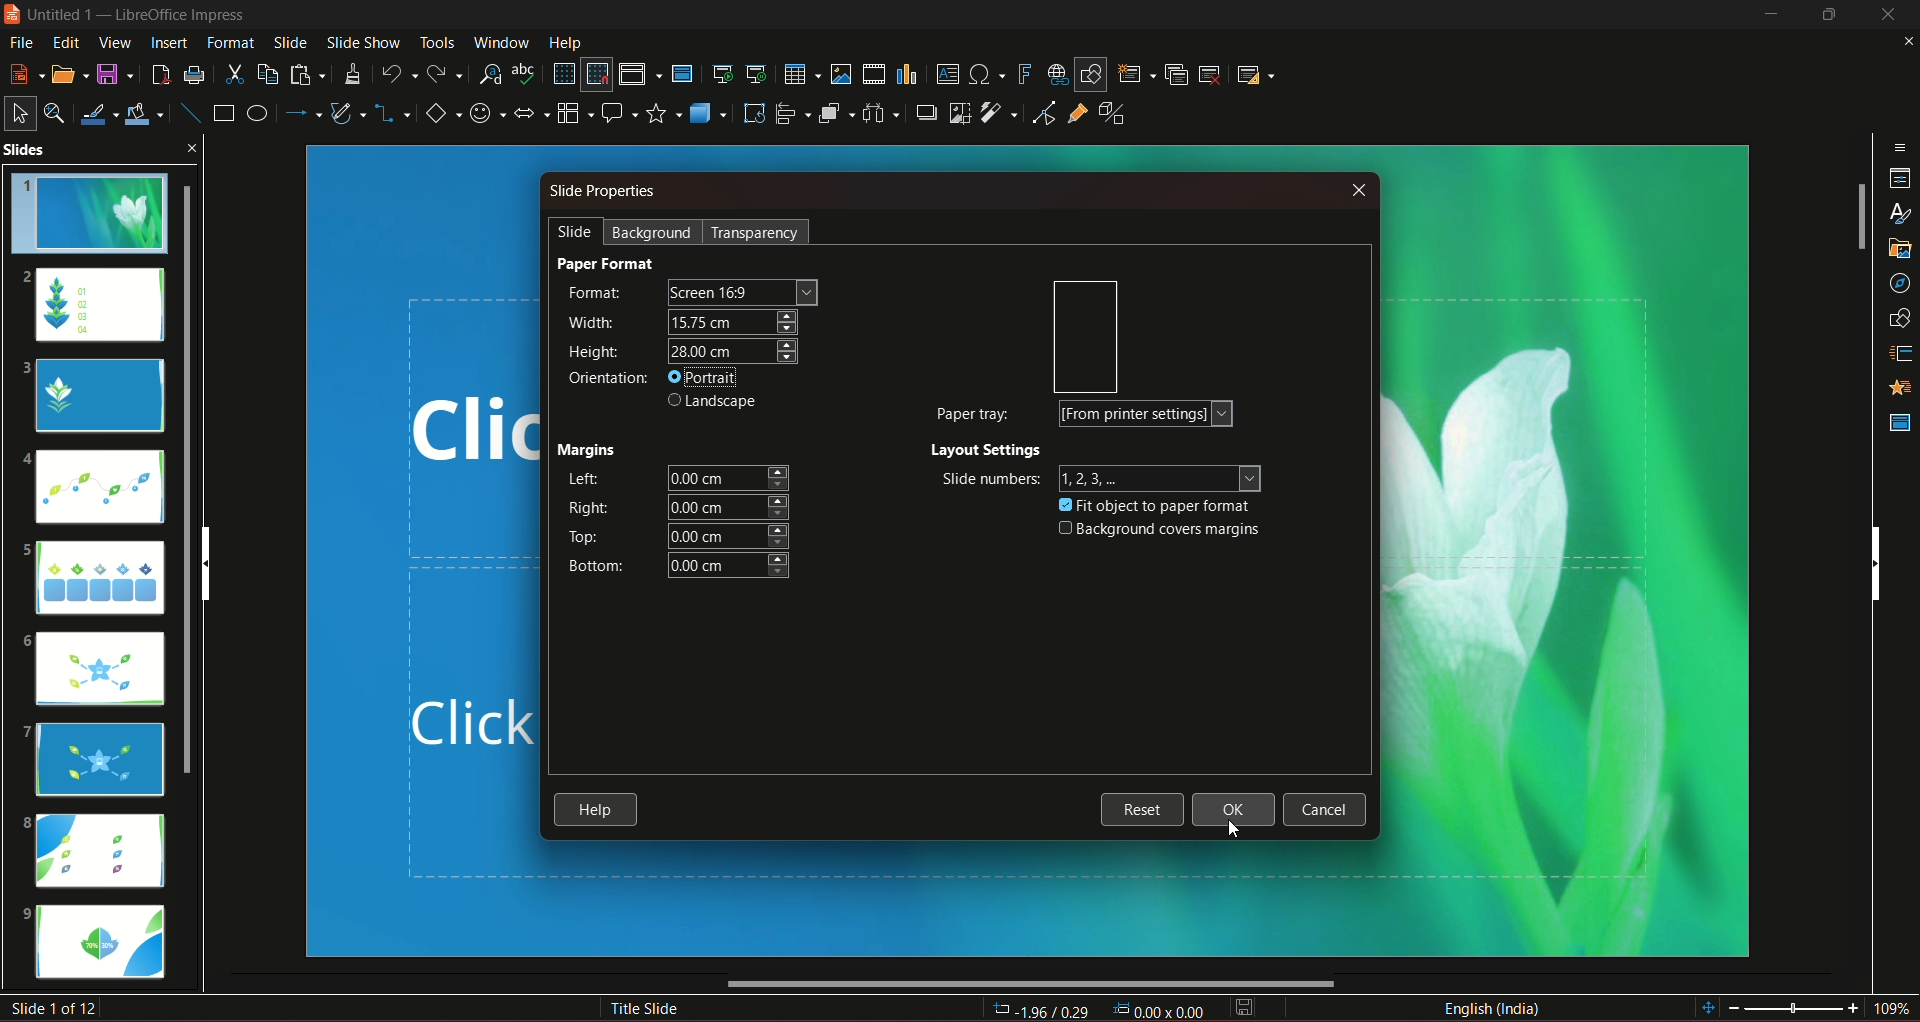  Describe the element at coordinates (63, 42) in the screenshot. I see `edit` at that location.